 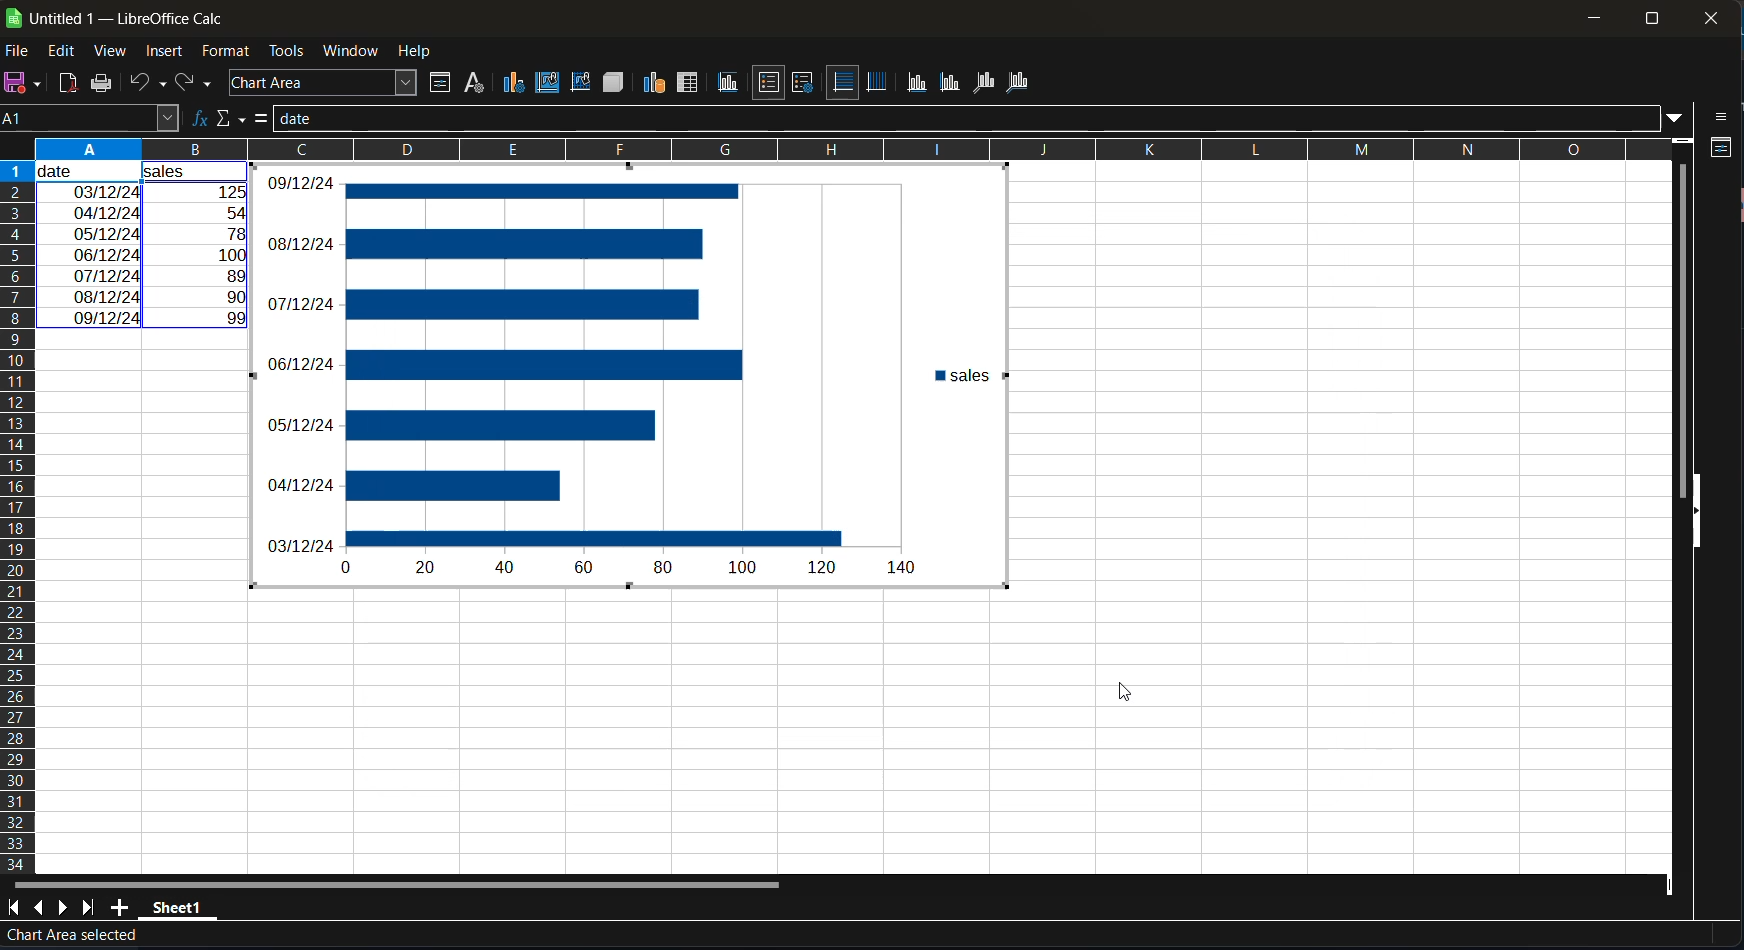 I want to click on y axis, so click(x=949, y=80).